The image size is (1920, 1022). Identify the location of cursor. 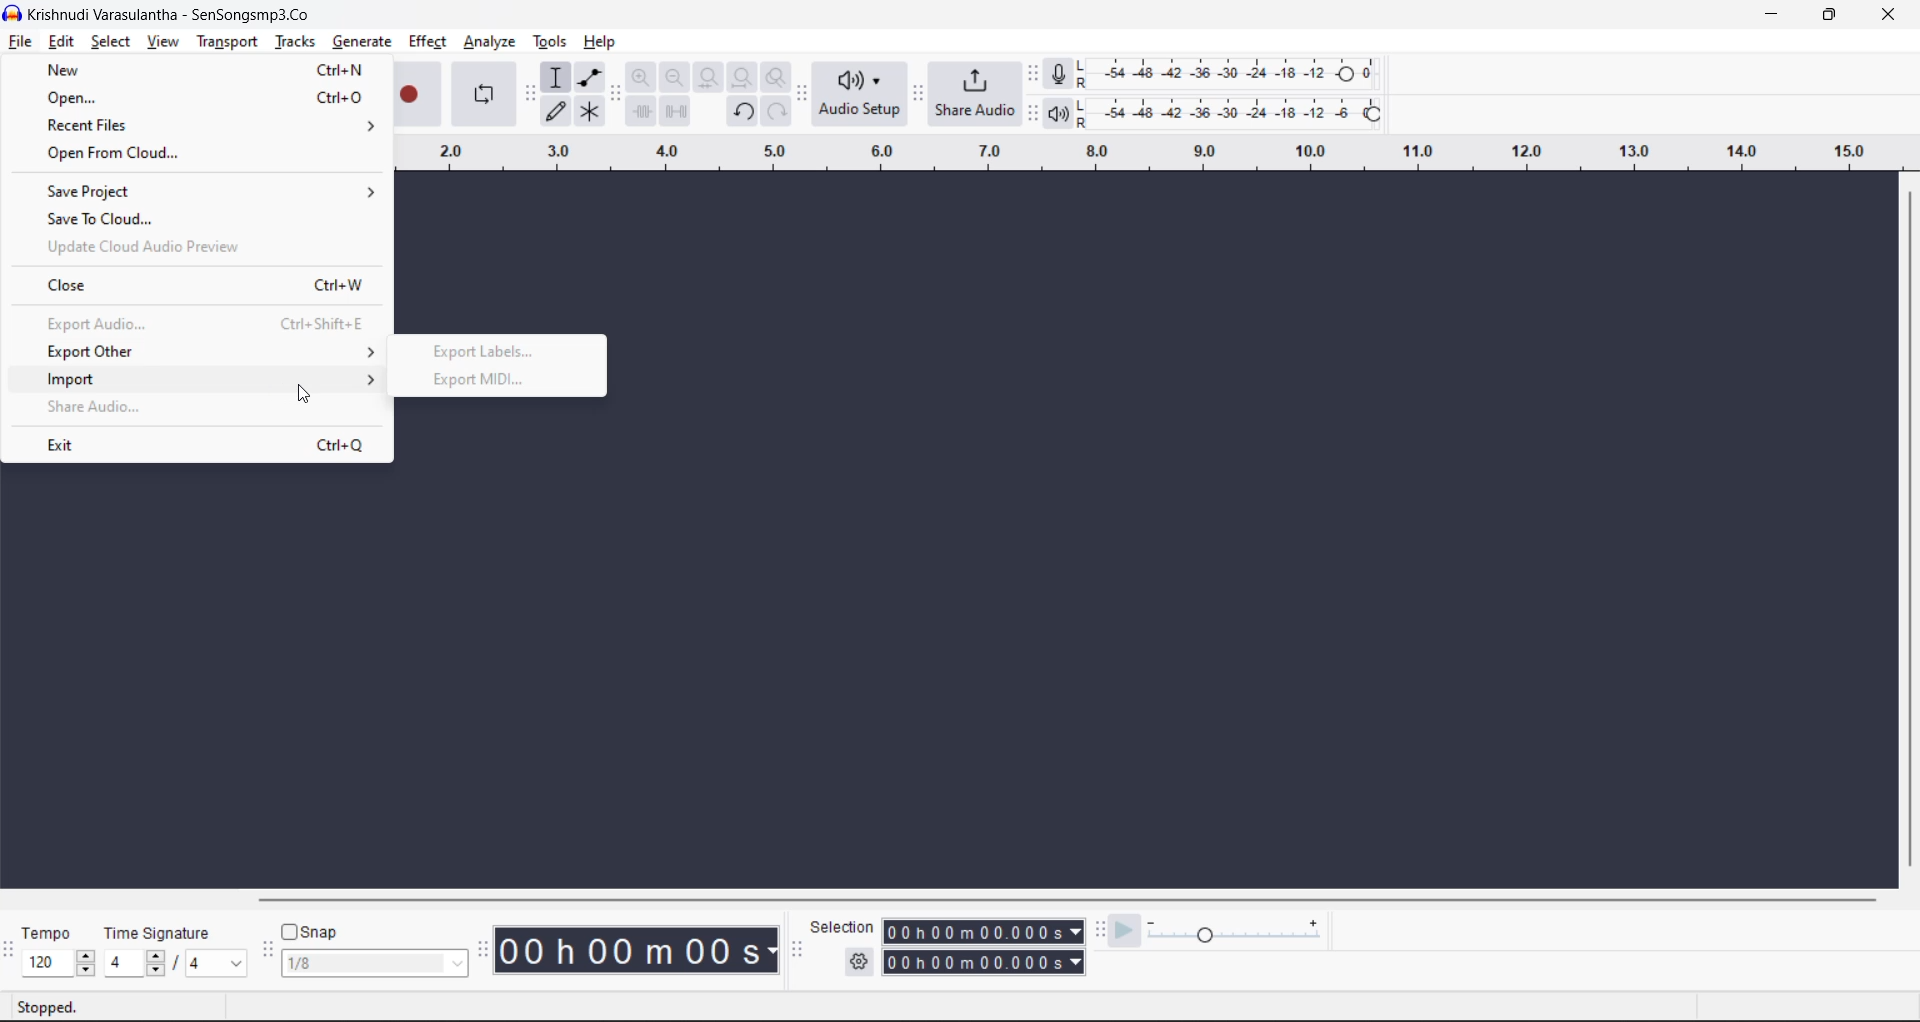
(308, 394).